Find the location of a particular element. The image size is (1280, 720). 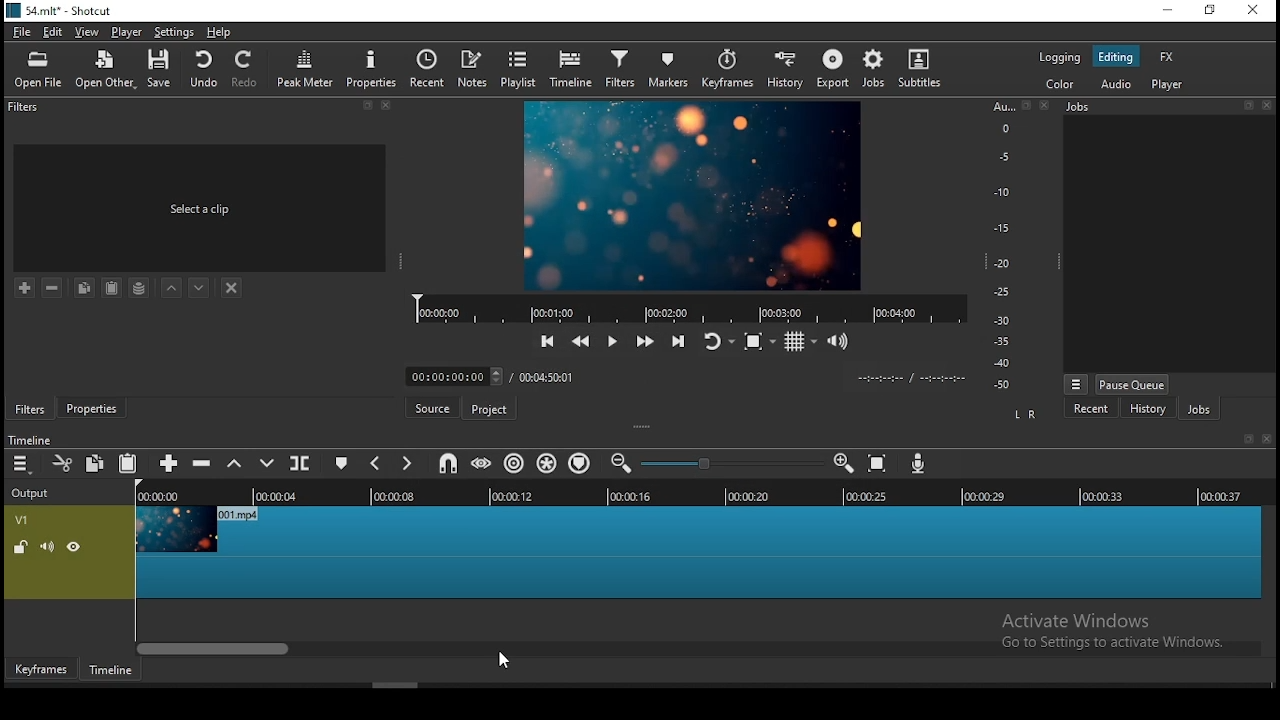

jobs is located at coordinates (1080, 106).